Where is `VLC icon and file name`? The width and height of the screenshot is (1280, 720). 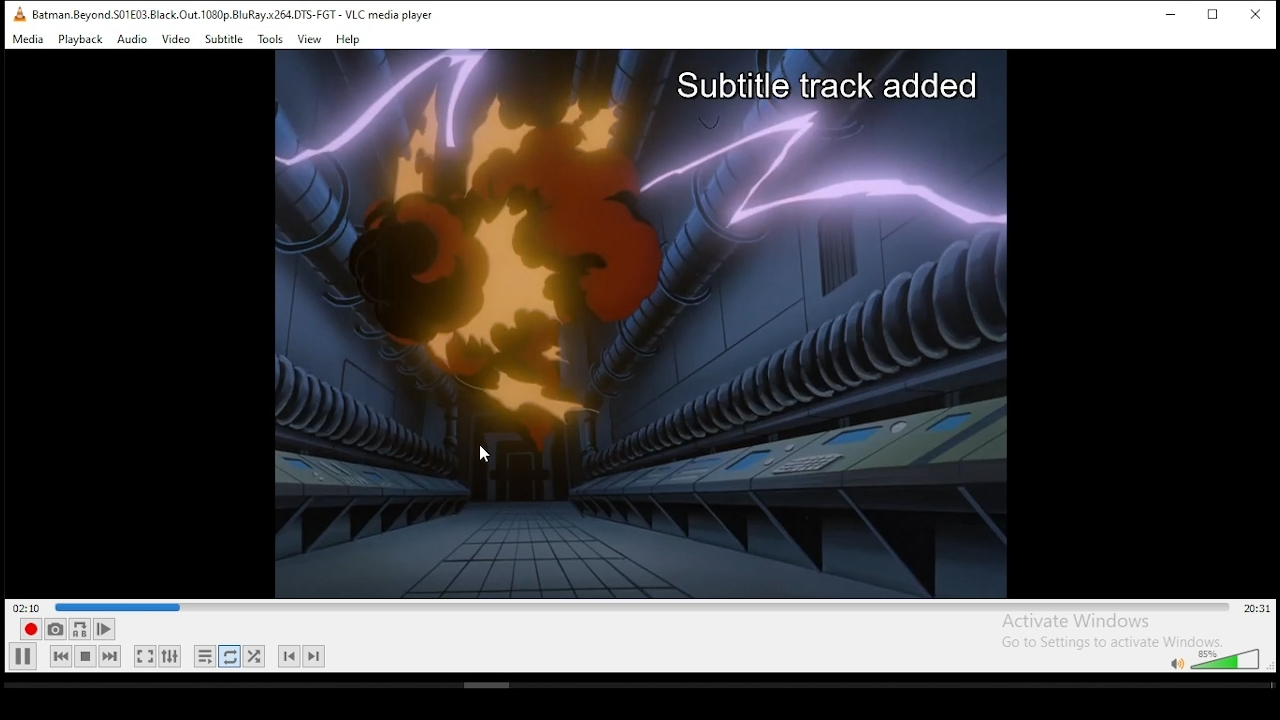 VLC icon and file name is located at coordinates (218, 14).